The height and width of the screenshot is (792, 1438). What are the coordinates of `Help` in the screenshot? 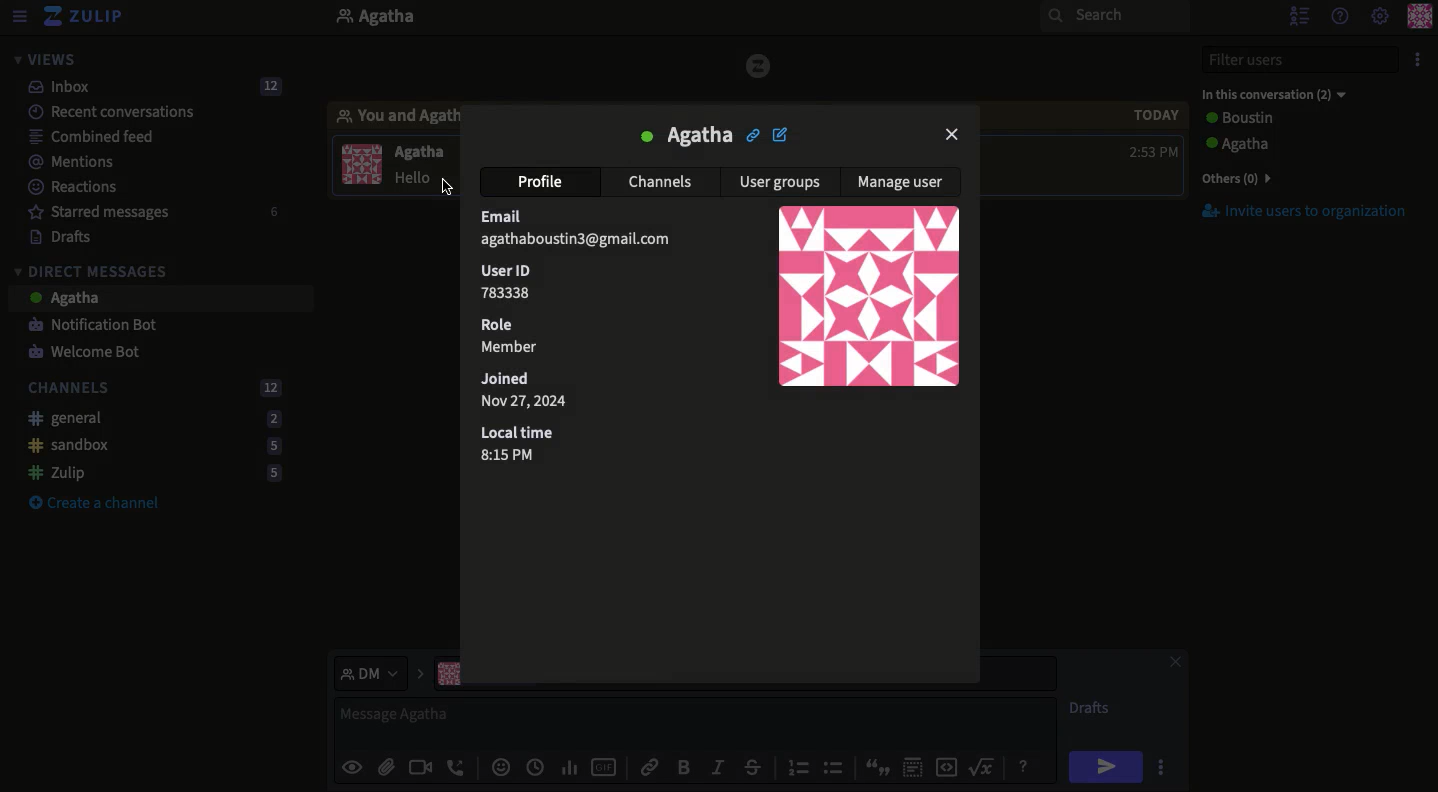 It's located at (1025, 766).